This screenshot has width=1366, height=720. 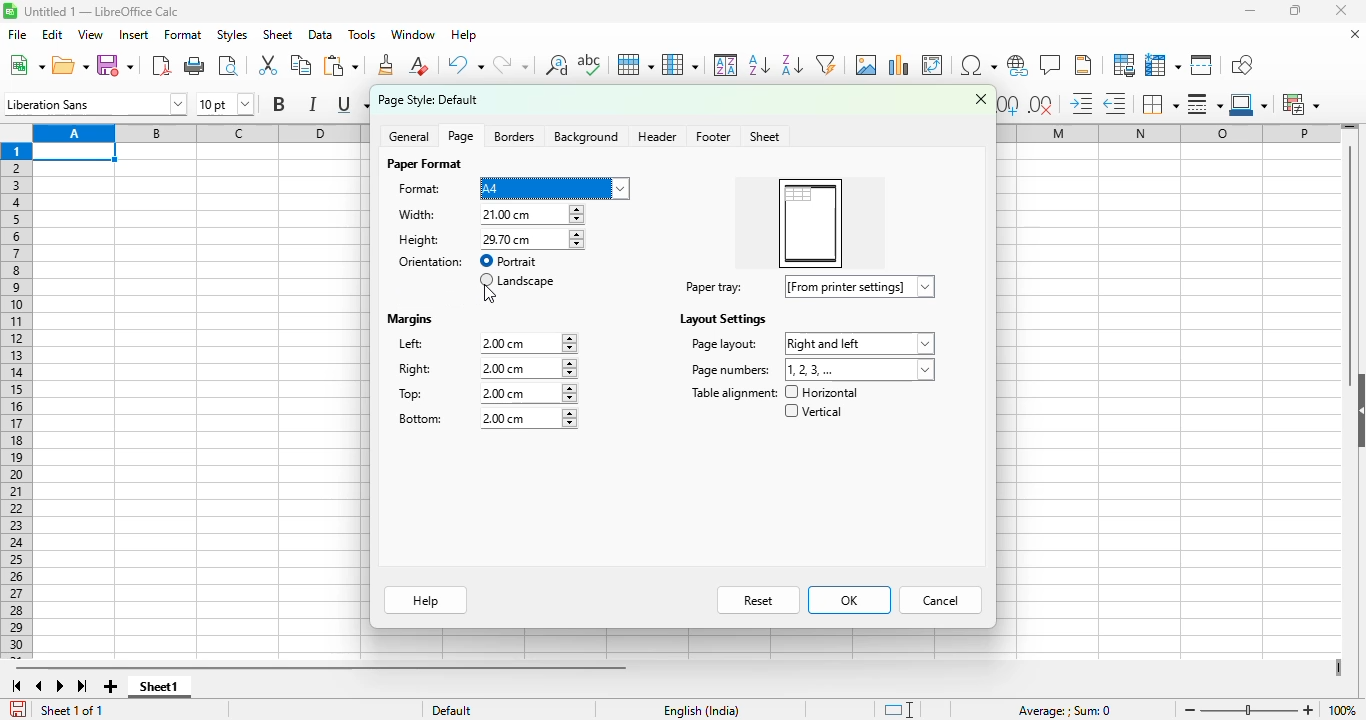 What do you see at coordinates (898, 65) in the screenshot?
I see `insert chart` at bounding box center [898, 65].